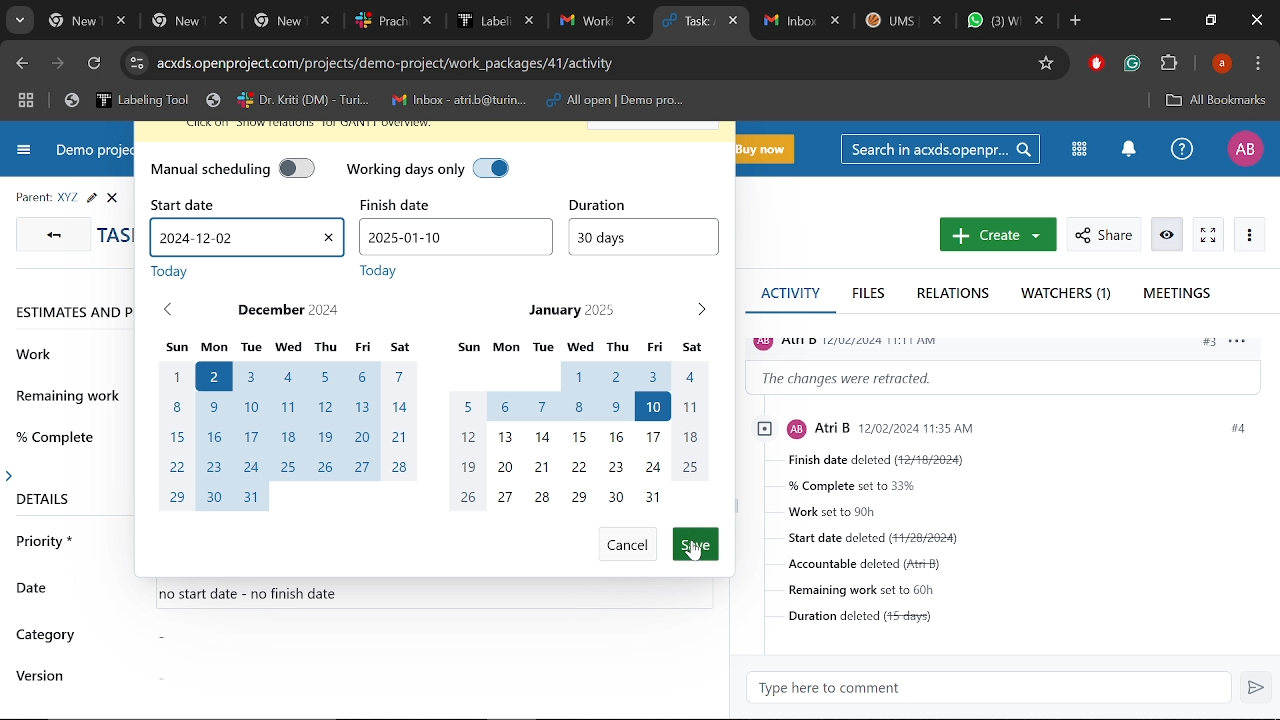 The height and width of the screenshot is (720, 1280). What do you see at coordinates (33, 198) in the screenshot?
I see `parent` at bounding box center [33, 198].